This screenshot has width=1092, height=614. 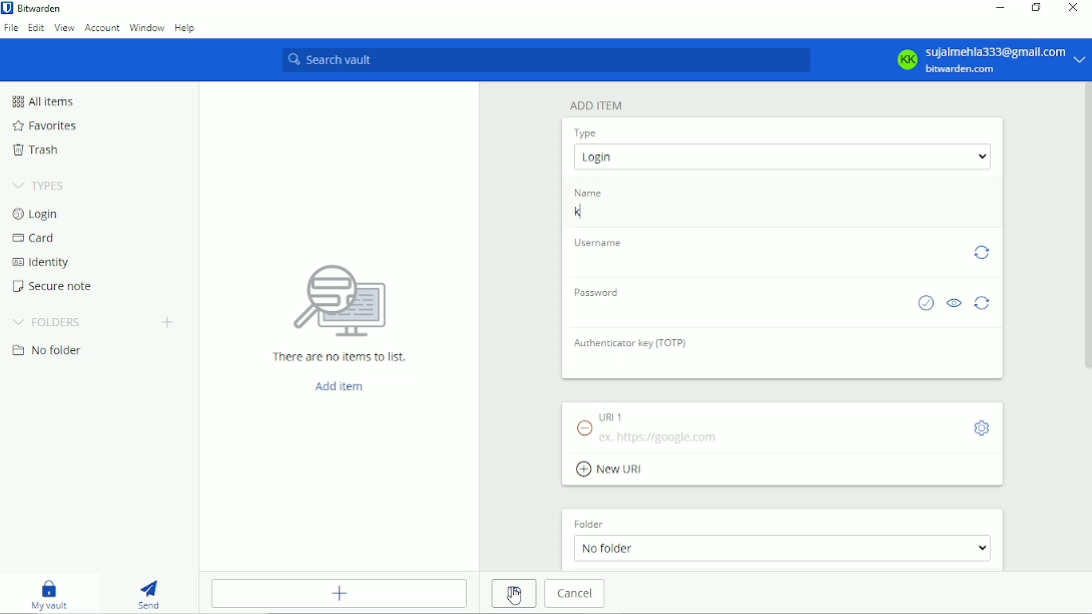 What do you see at coordinates (575, 593) in the screenshot?
I see `Cancel` at bounding box center [575, 593].